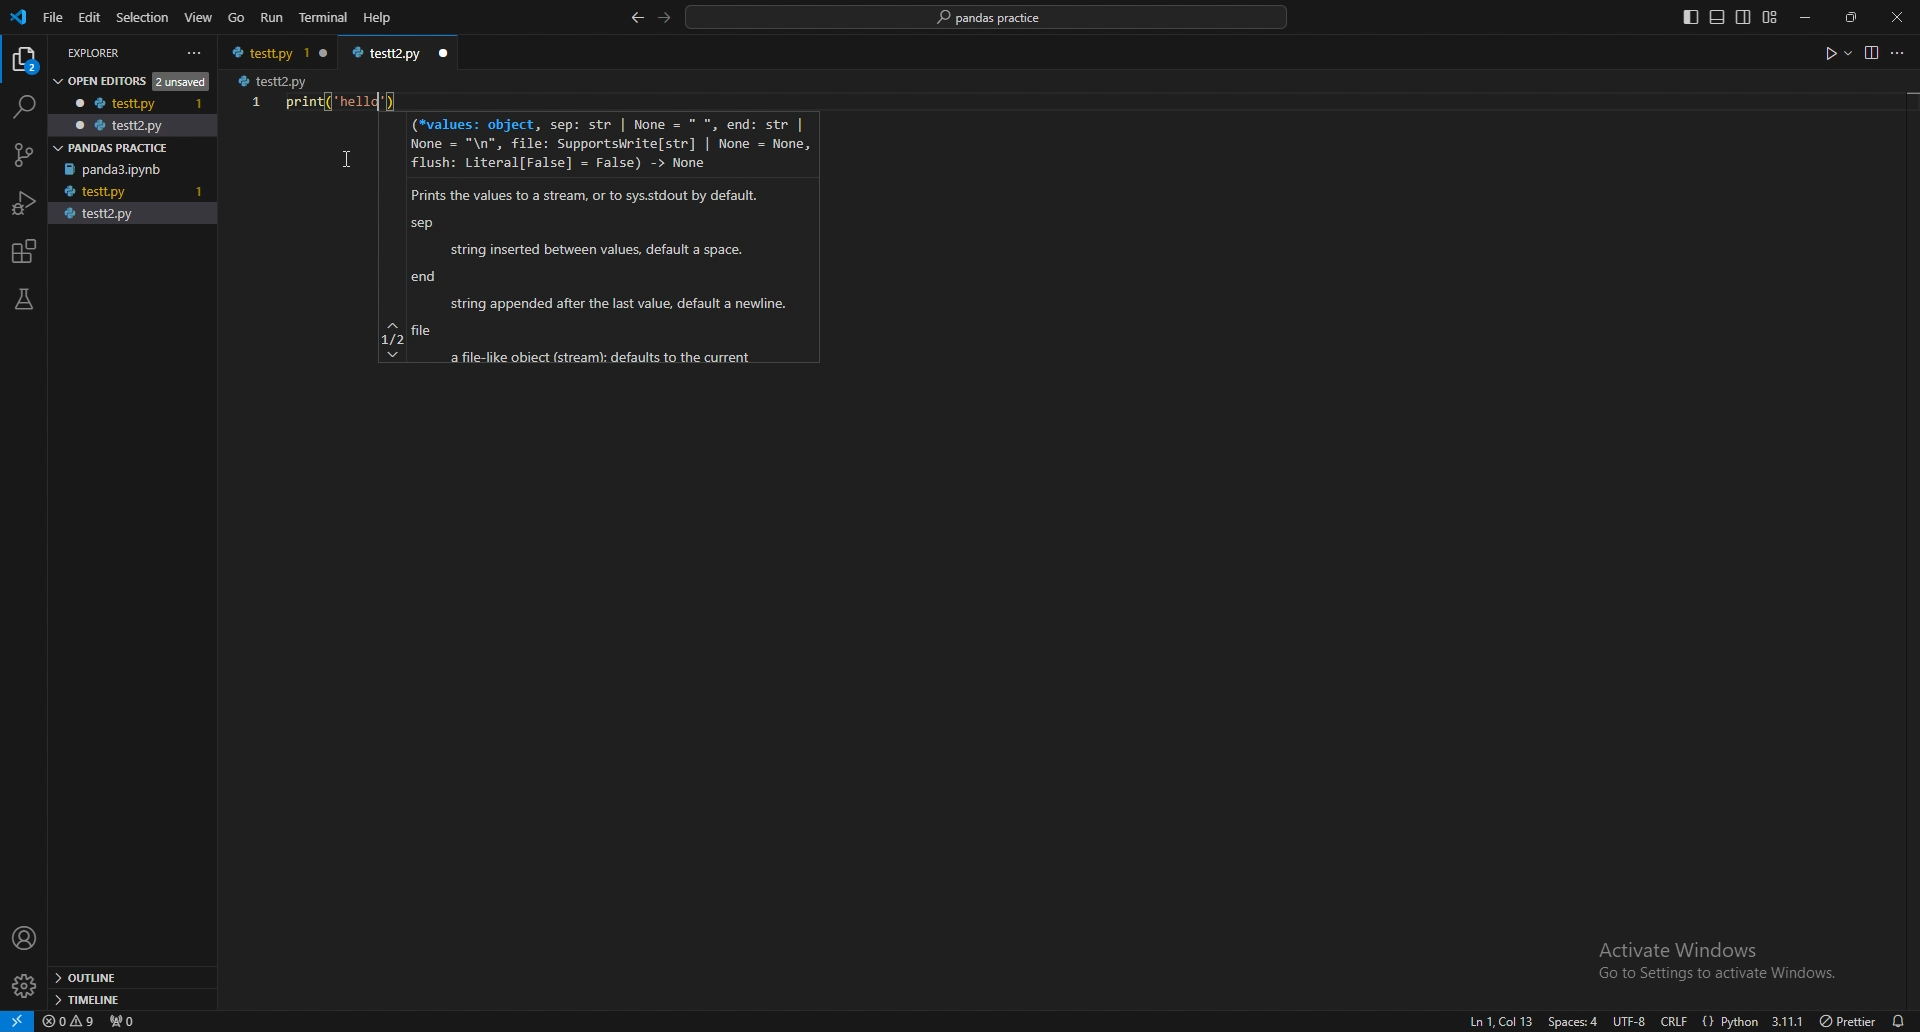  I want to click on file, so click(54, 17).